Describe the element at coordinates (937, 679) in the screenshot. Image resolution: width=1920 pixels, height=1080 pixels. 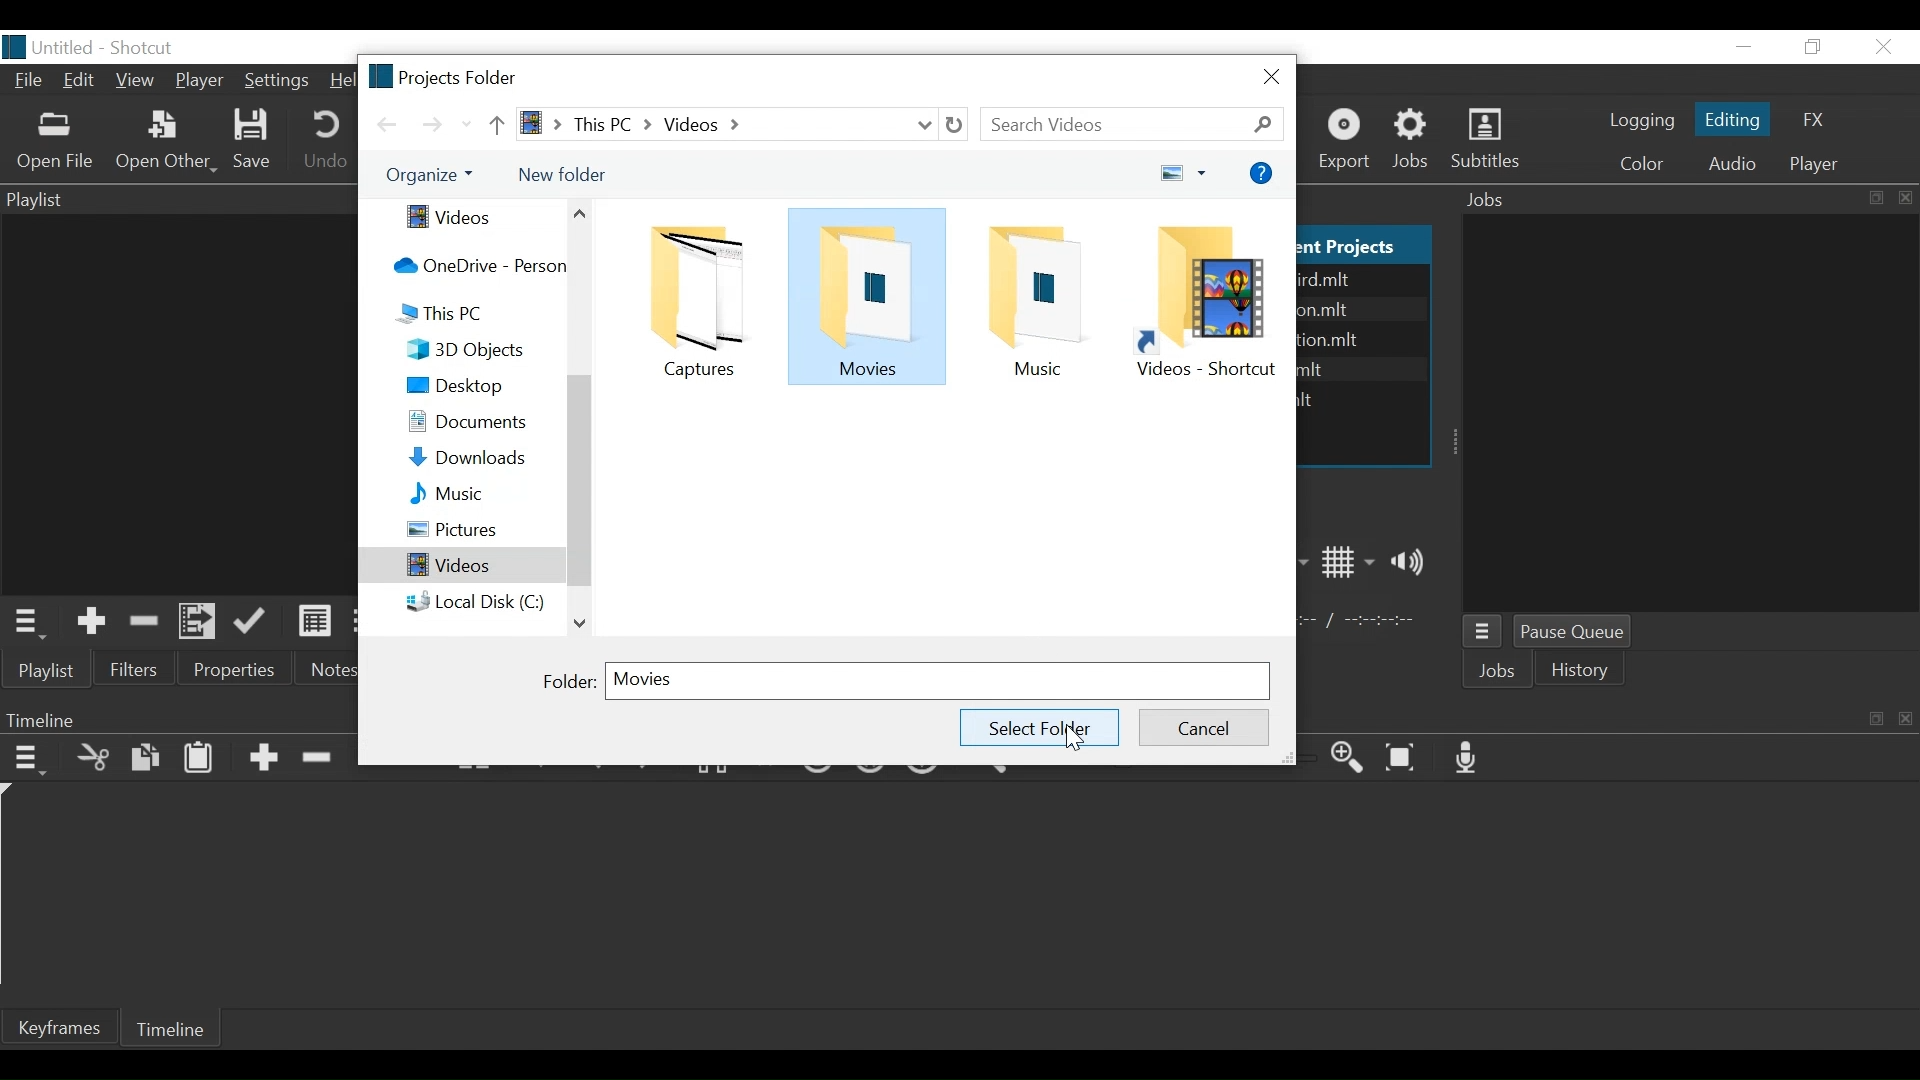
I see `Folder Field name` at that location.